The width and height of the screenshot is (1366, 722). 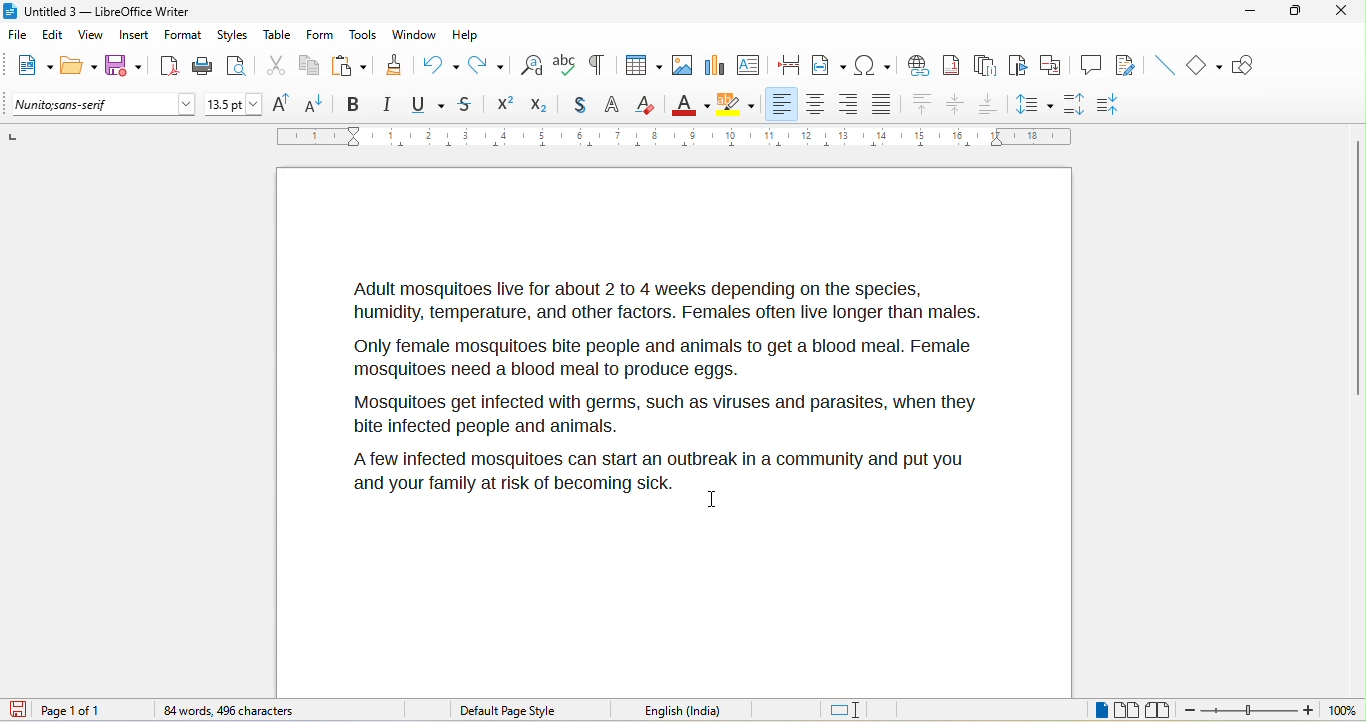 What do you see at coordinates (847, 711) in the screenshot?
I see `standard selection` at bounding box center [847, 711].